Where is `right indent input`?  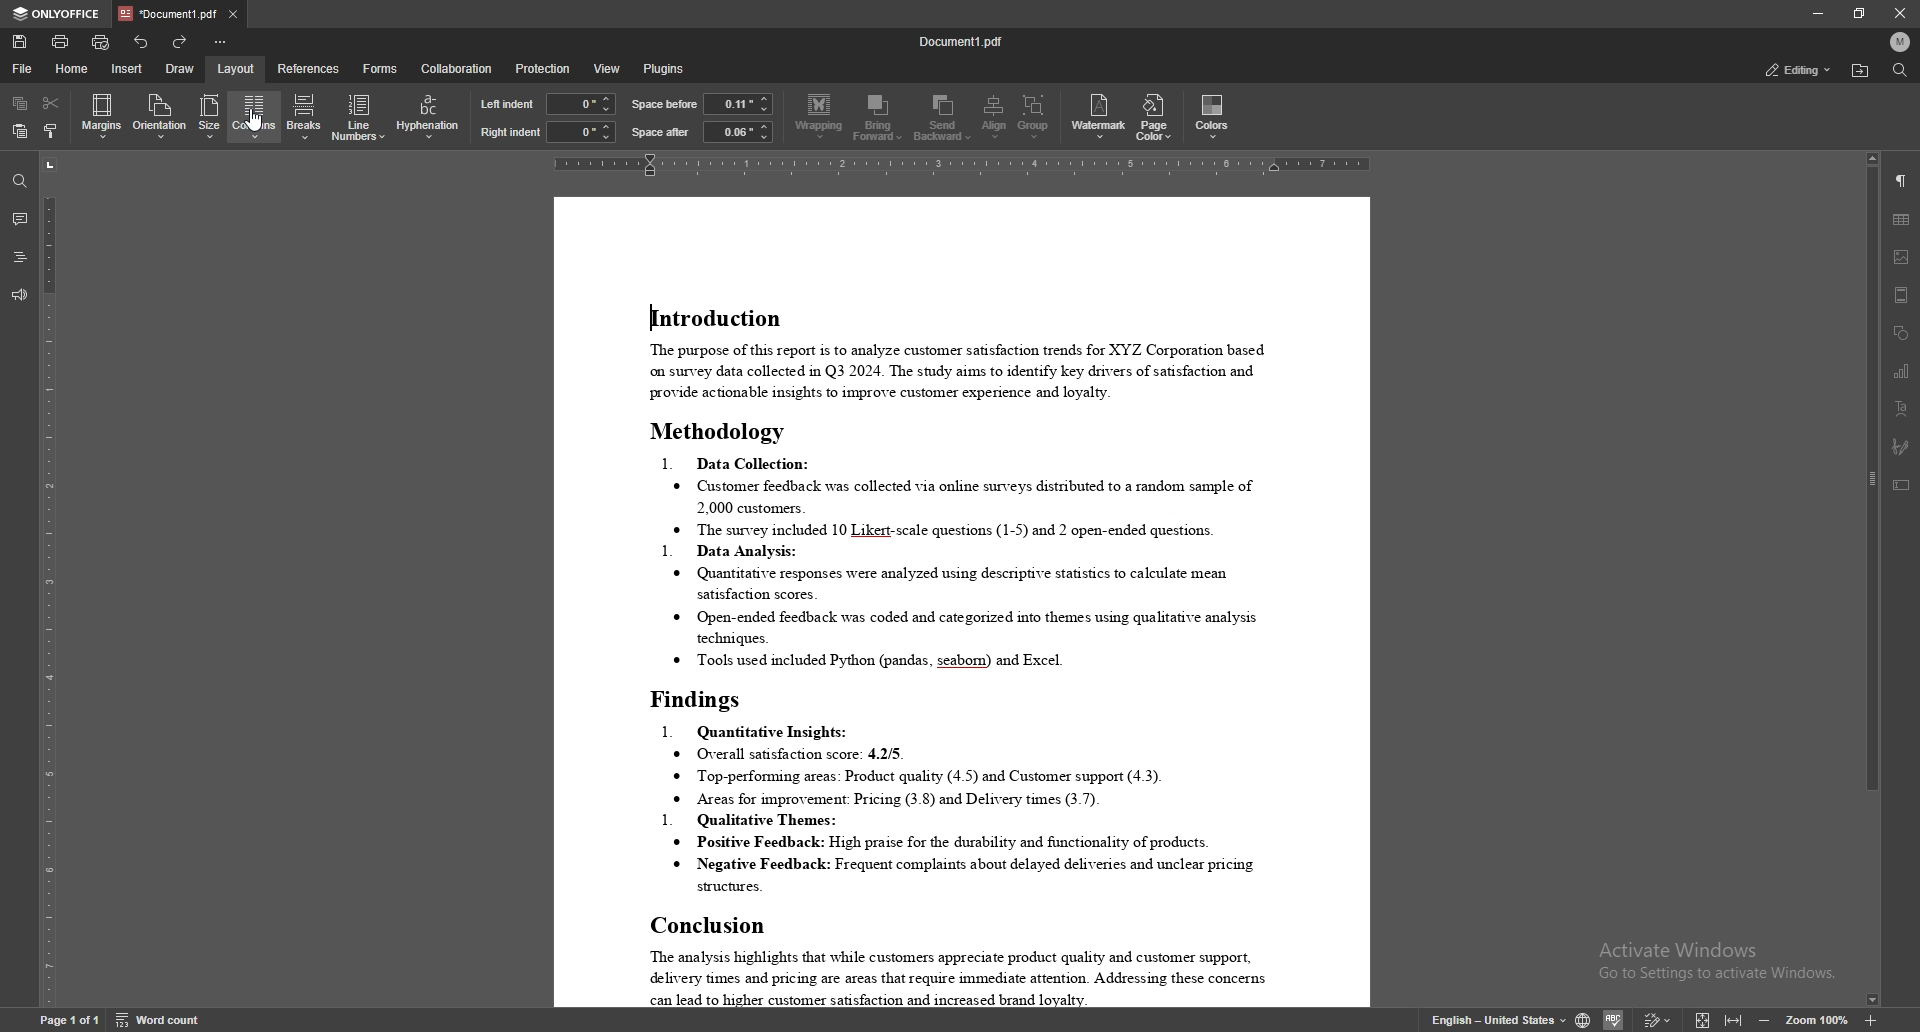
right indent input is located at coordinates (582, 132).